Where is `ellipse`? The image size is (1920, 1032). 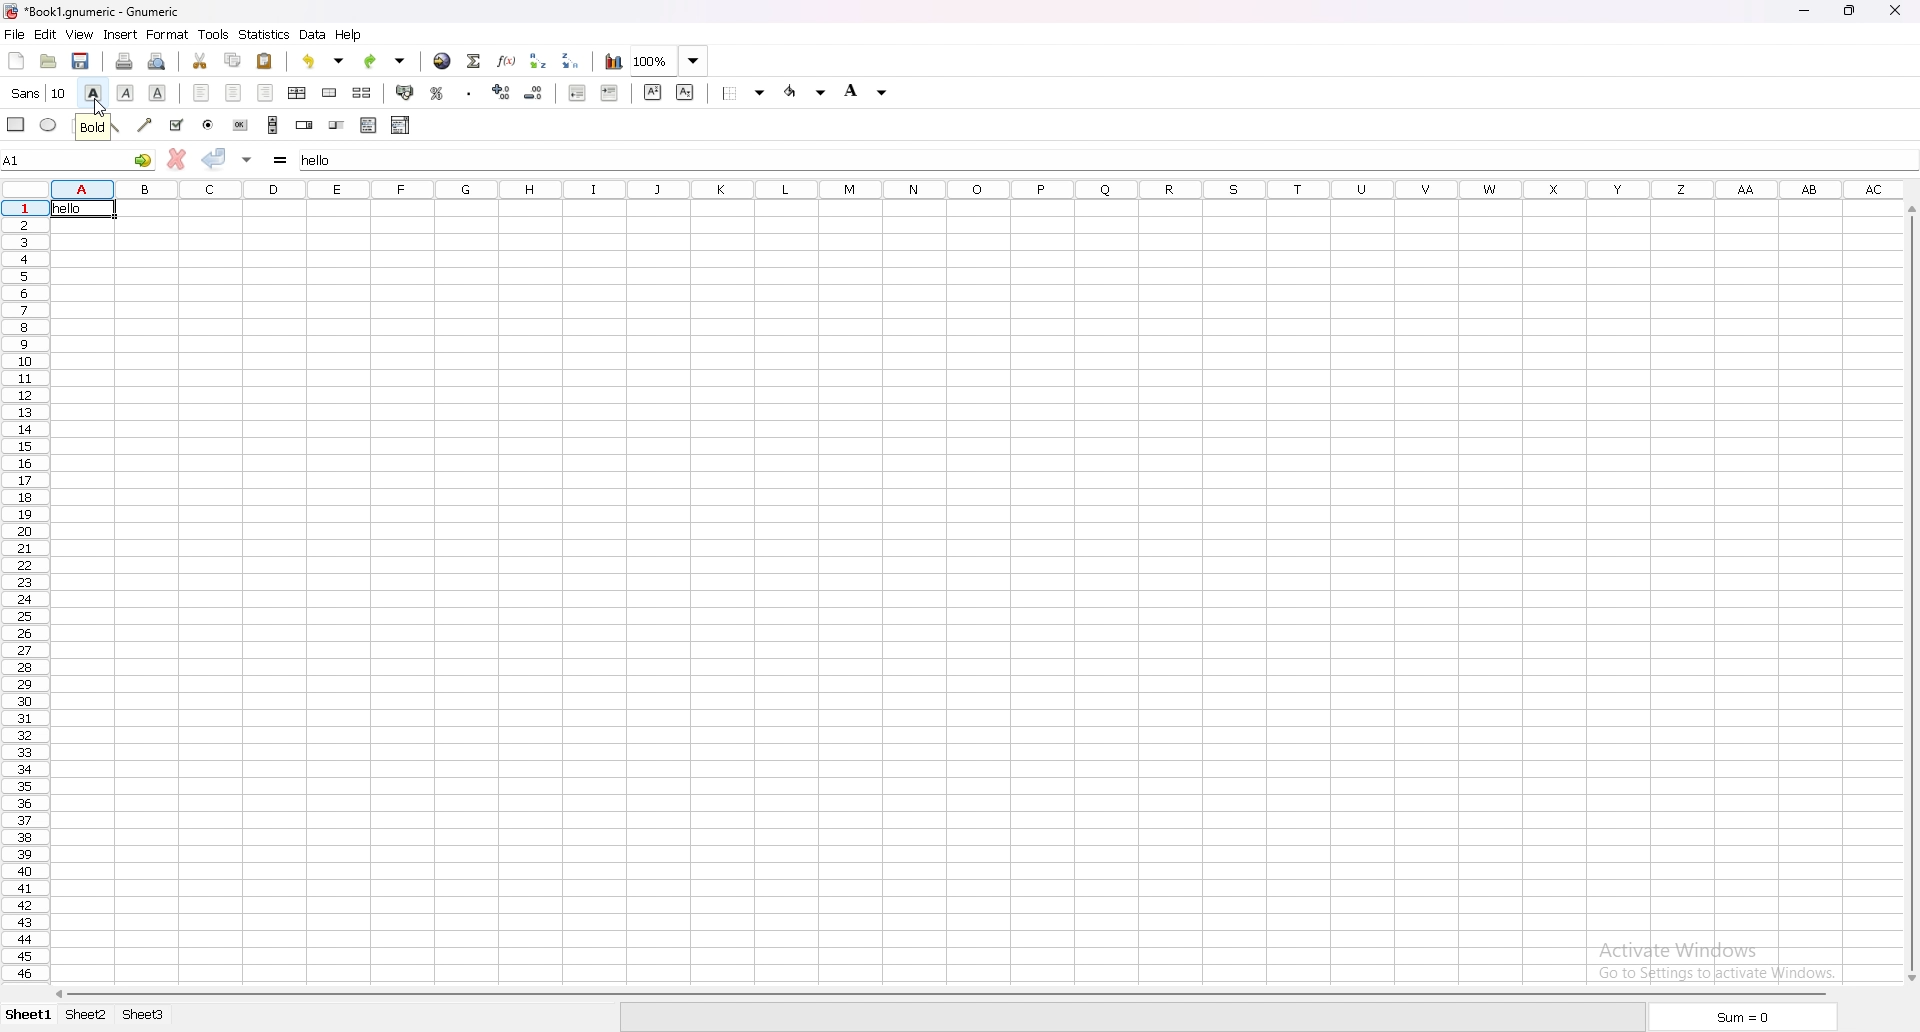 ellipse is located at coordinates (48, 124).